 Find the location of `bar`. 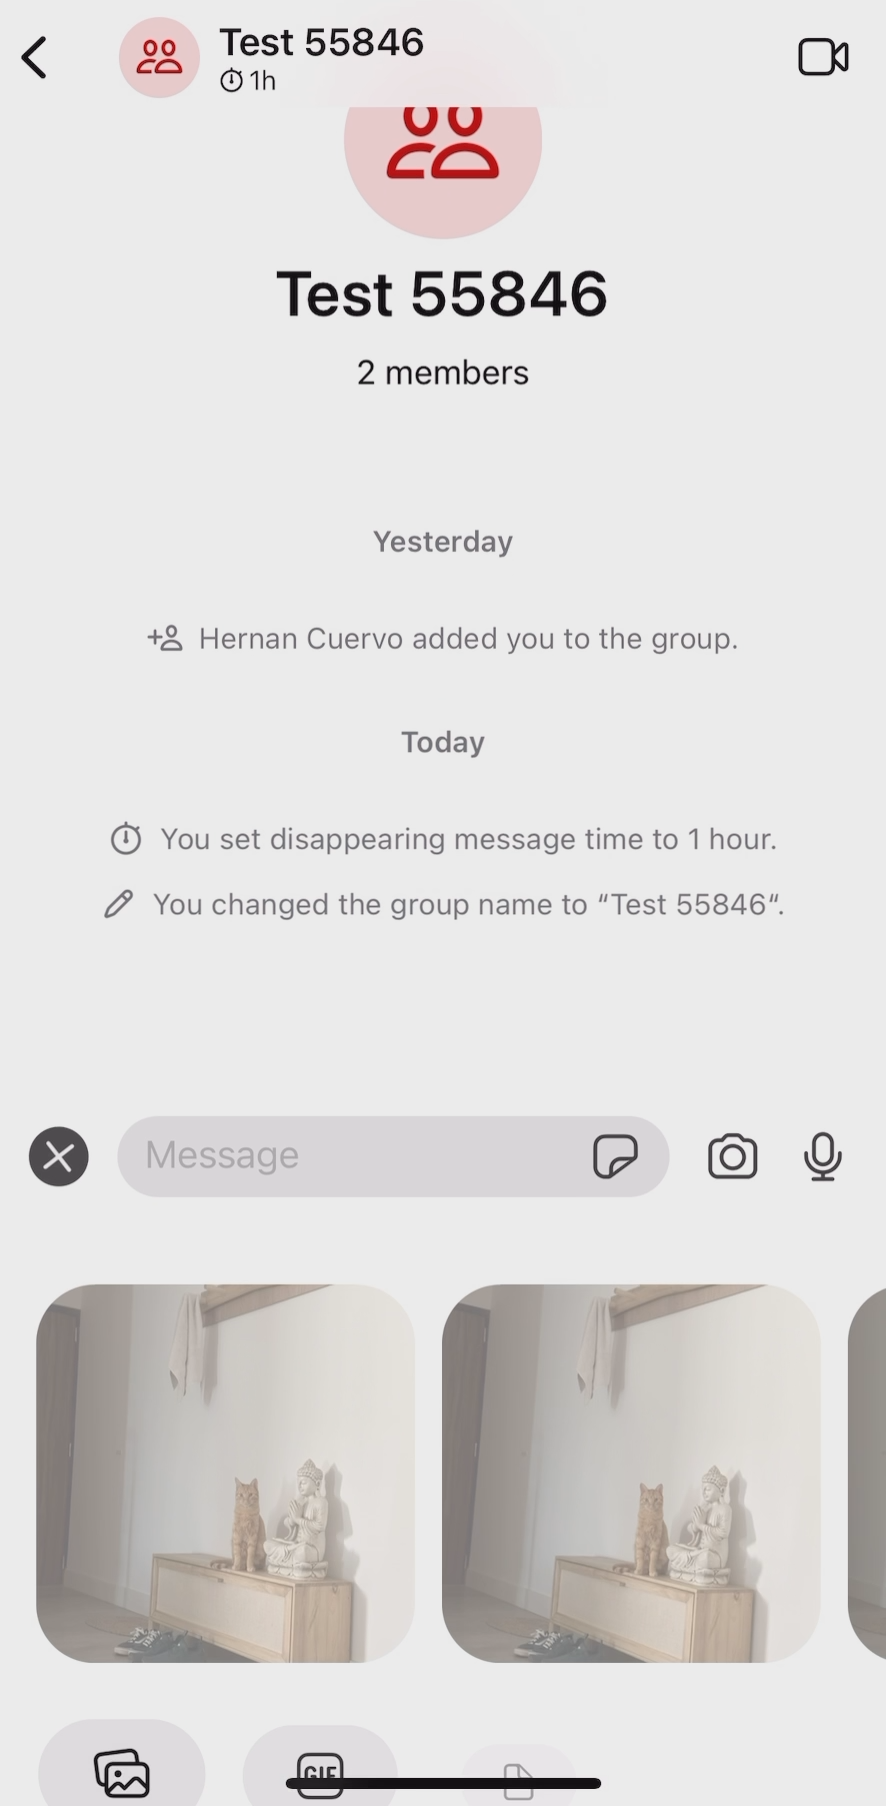

bar is located at coordinates (446, 1780).